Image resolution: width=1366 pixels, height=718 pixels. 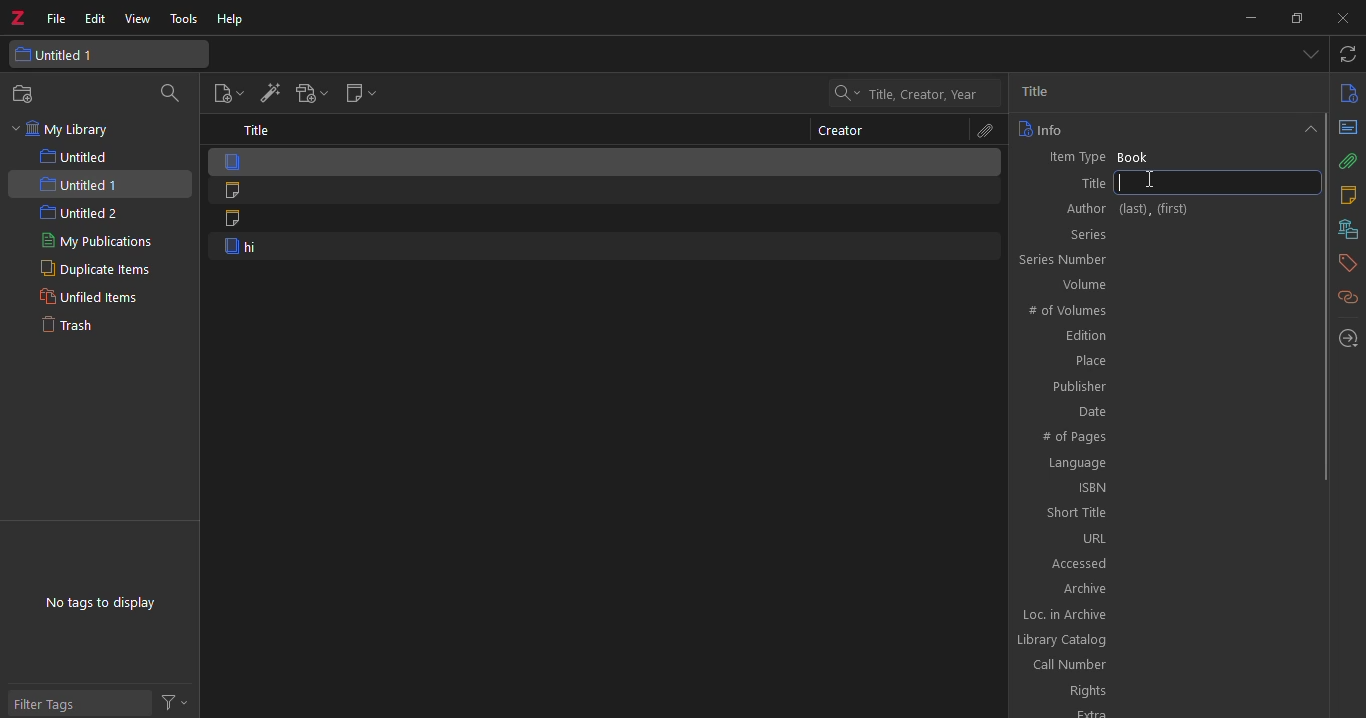 I want to click on Title, Creator, Year, so click(x=923, y=95).